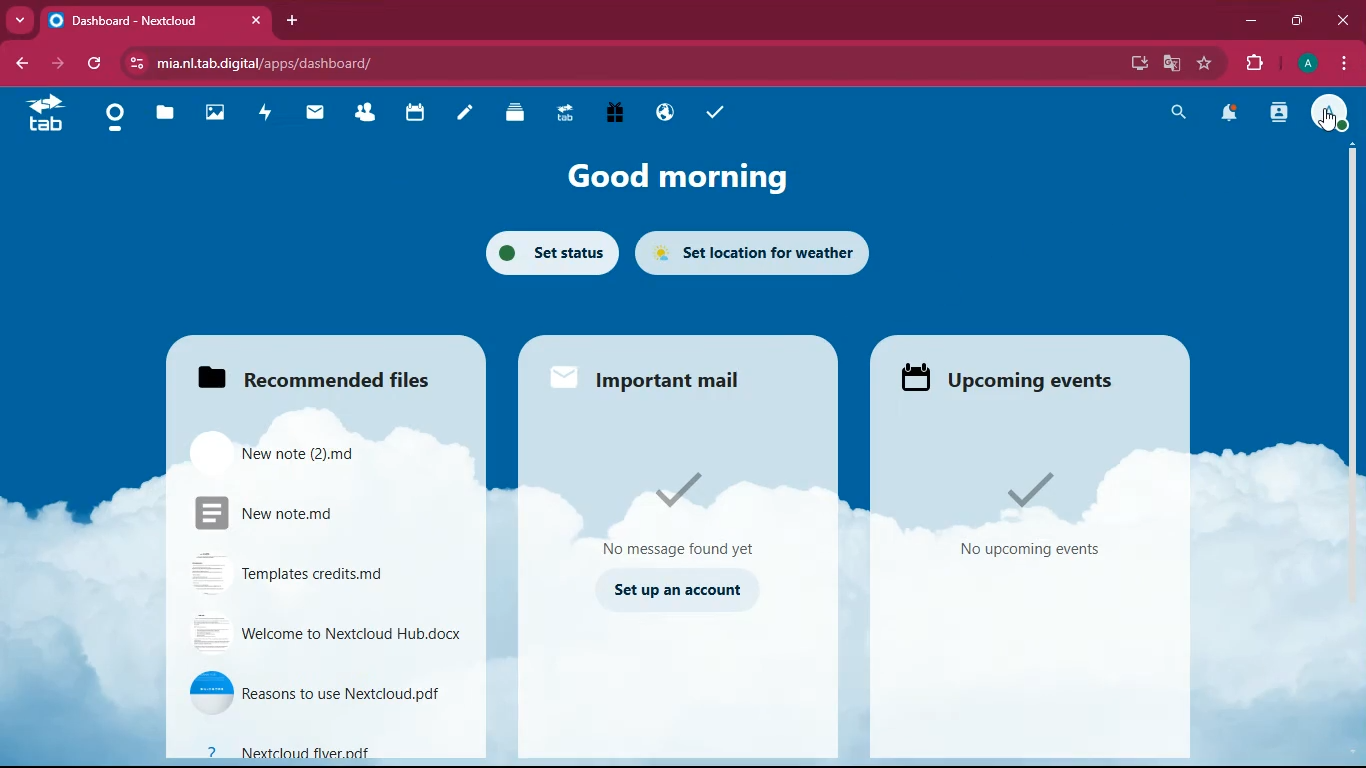 The width and height of the screenshot is (1366, 768). I want to click on tab, so click(571, 114).